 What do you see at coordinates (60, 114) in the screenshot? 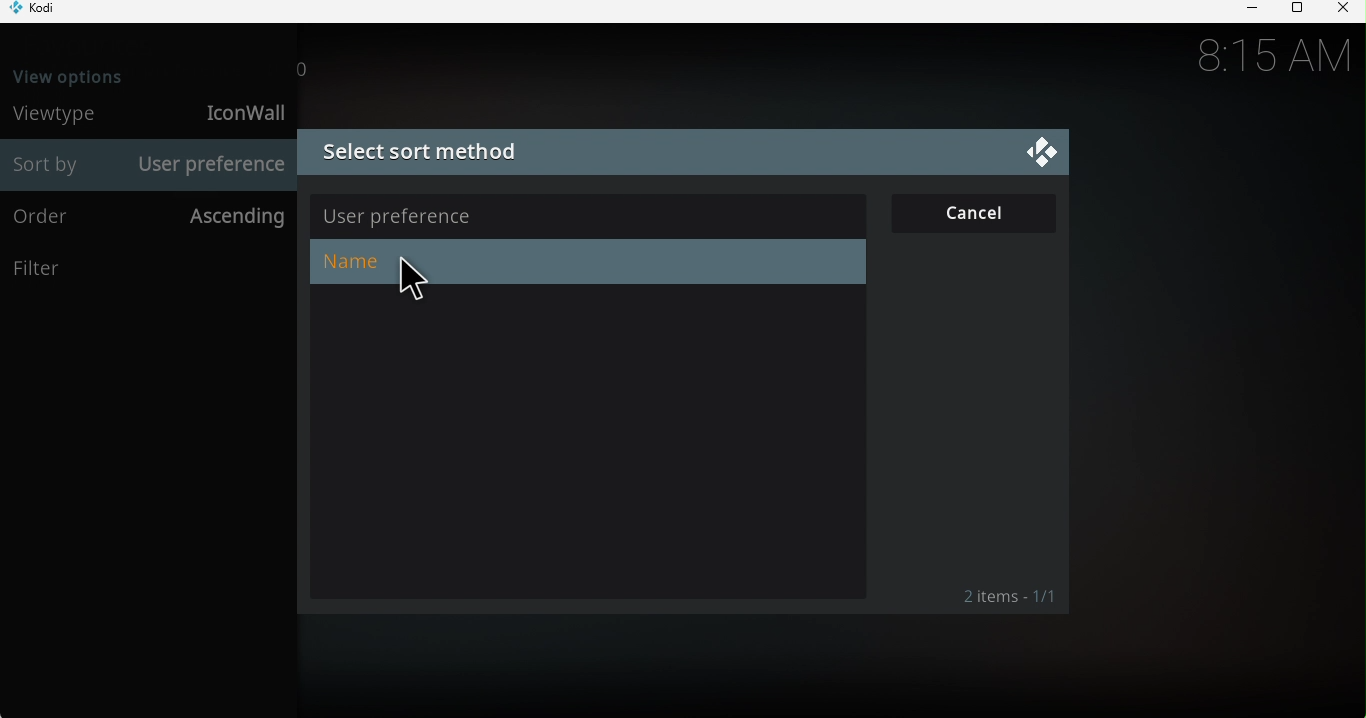
I see `ViewType` at bounding box center [60, 114].